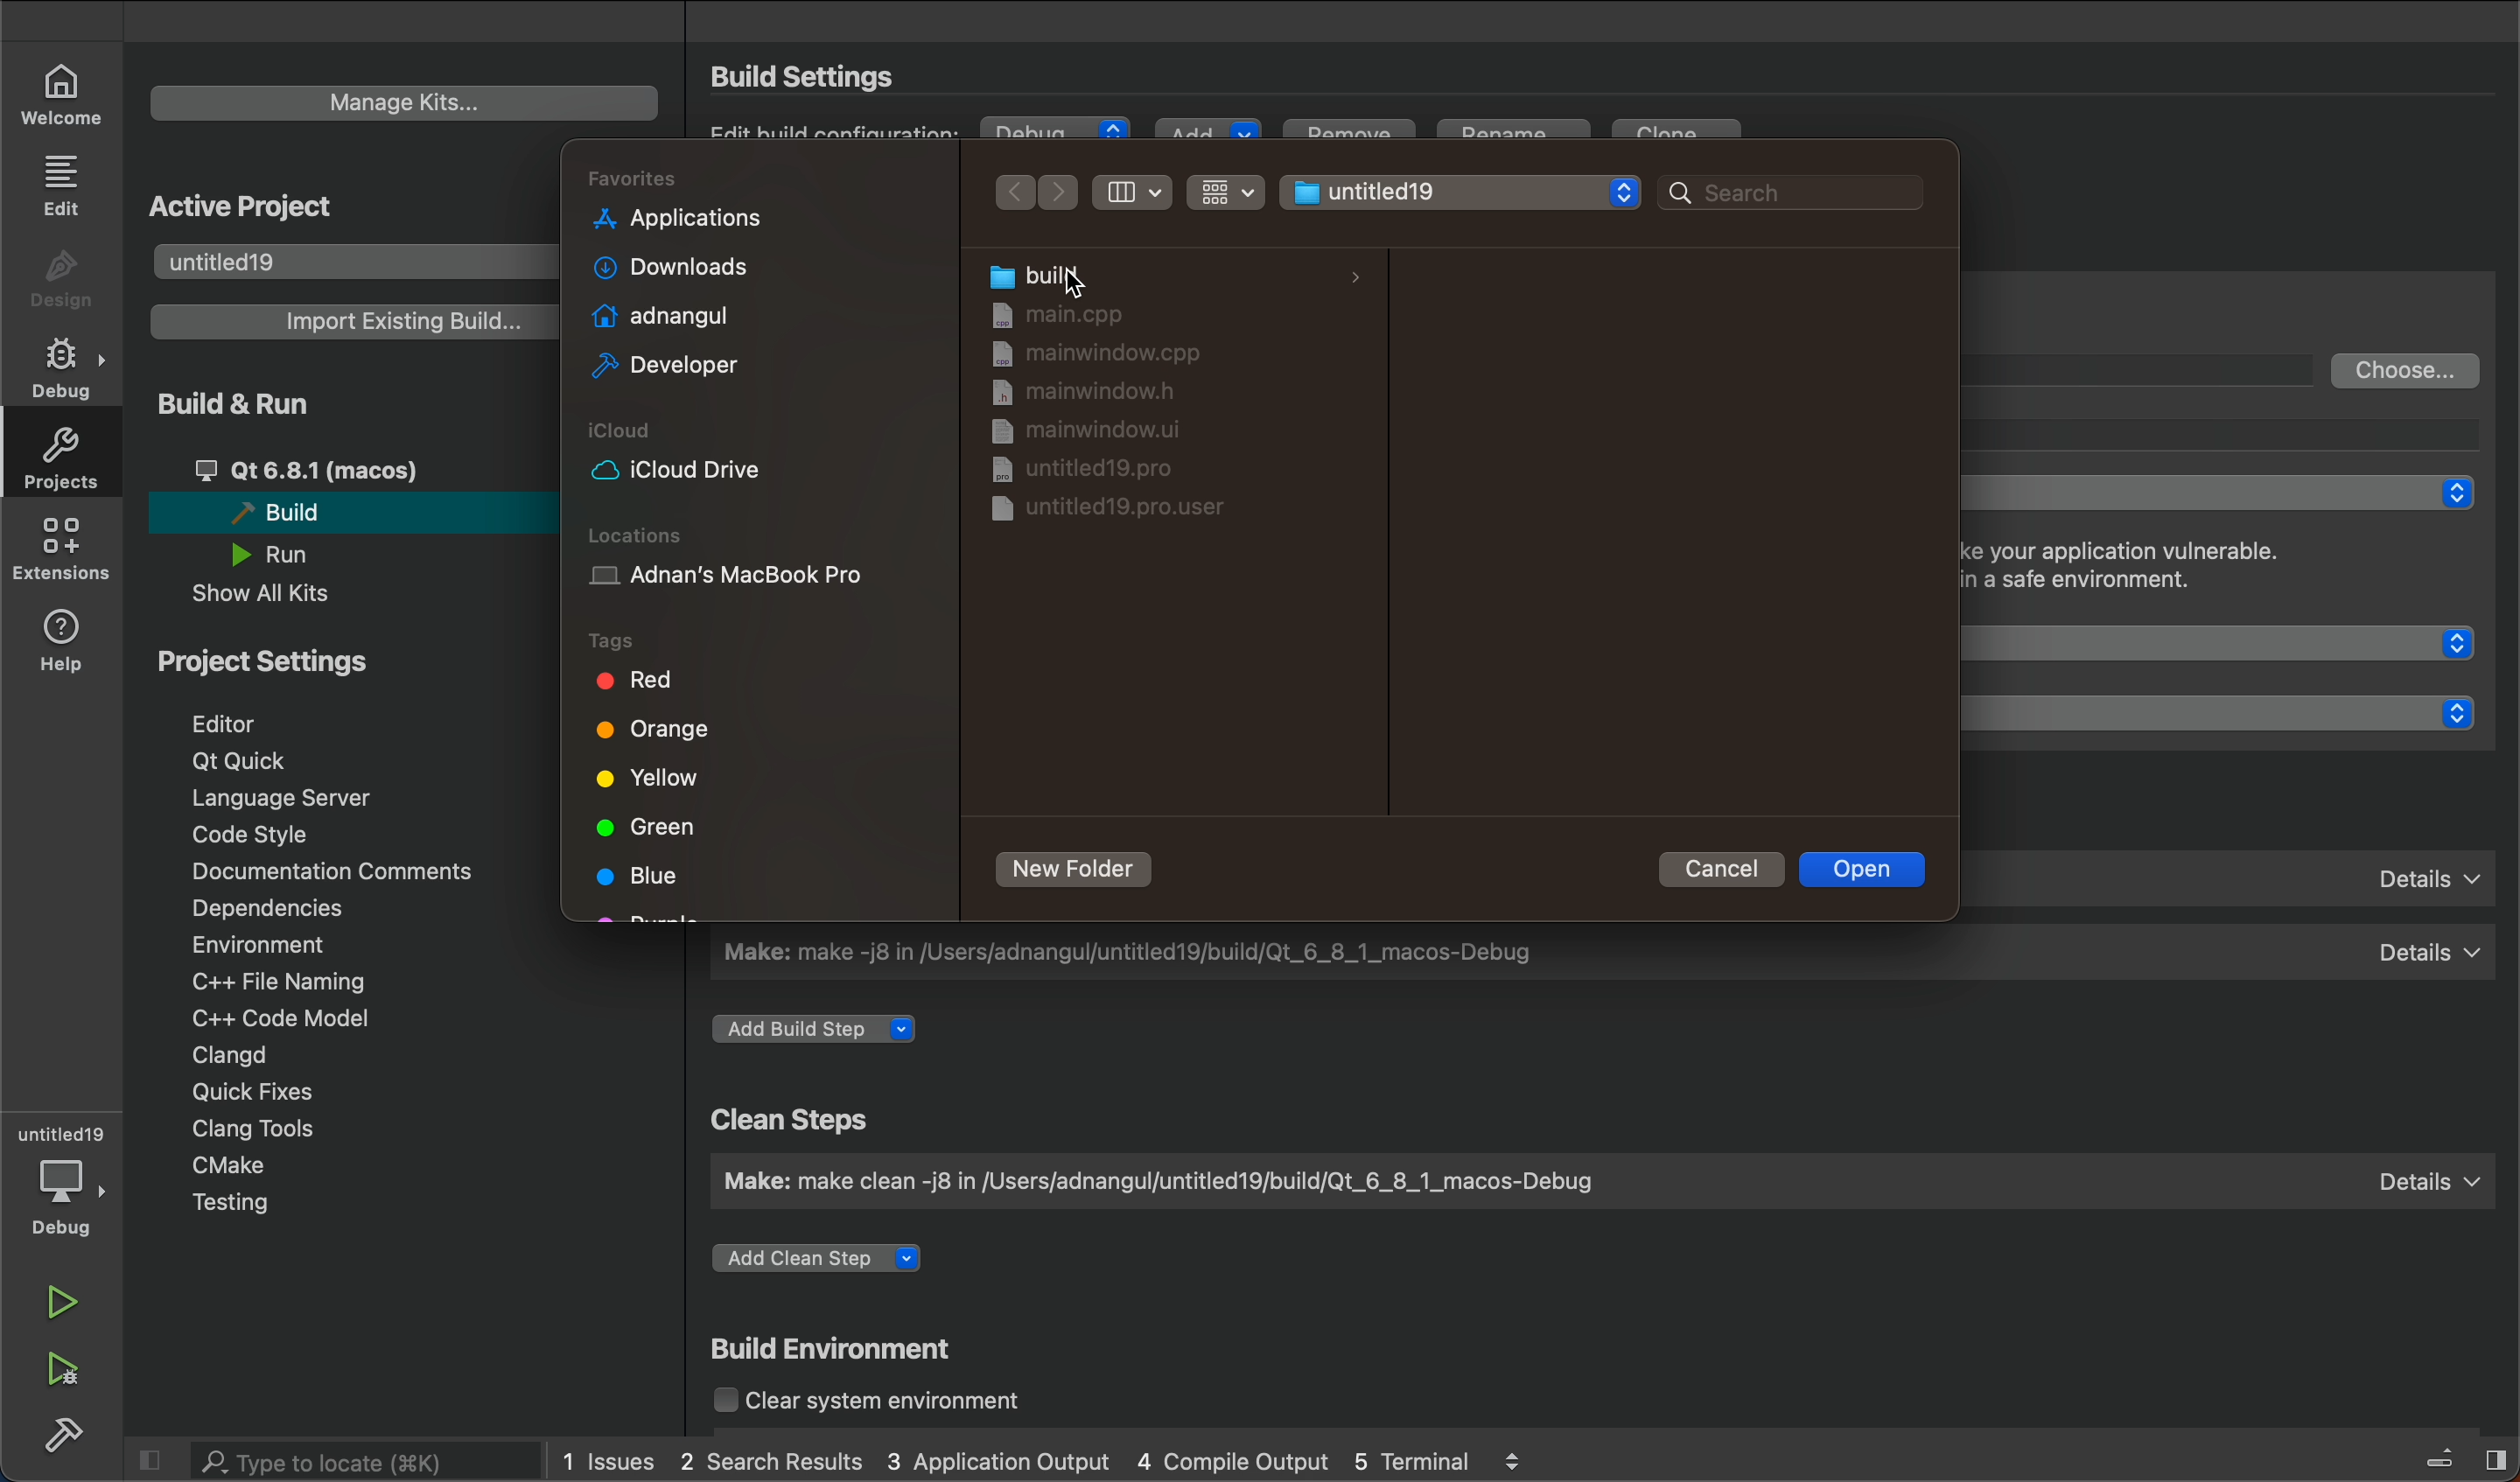  Describe the element at coordinates (1461, 188) in the screenshot. I see `Untitled ` at that location.